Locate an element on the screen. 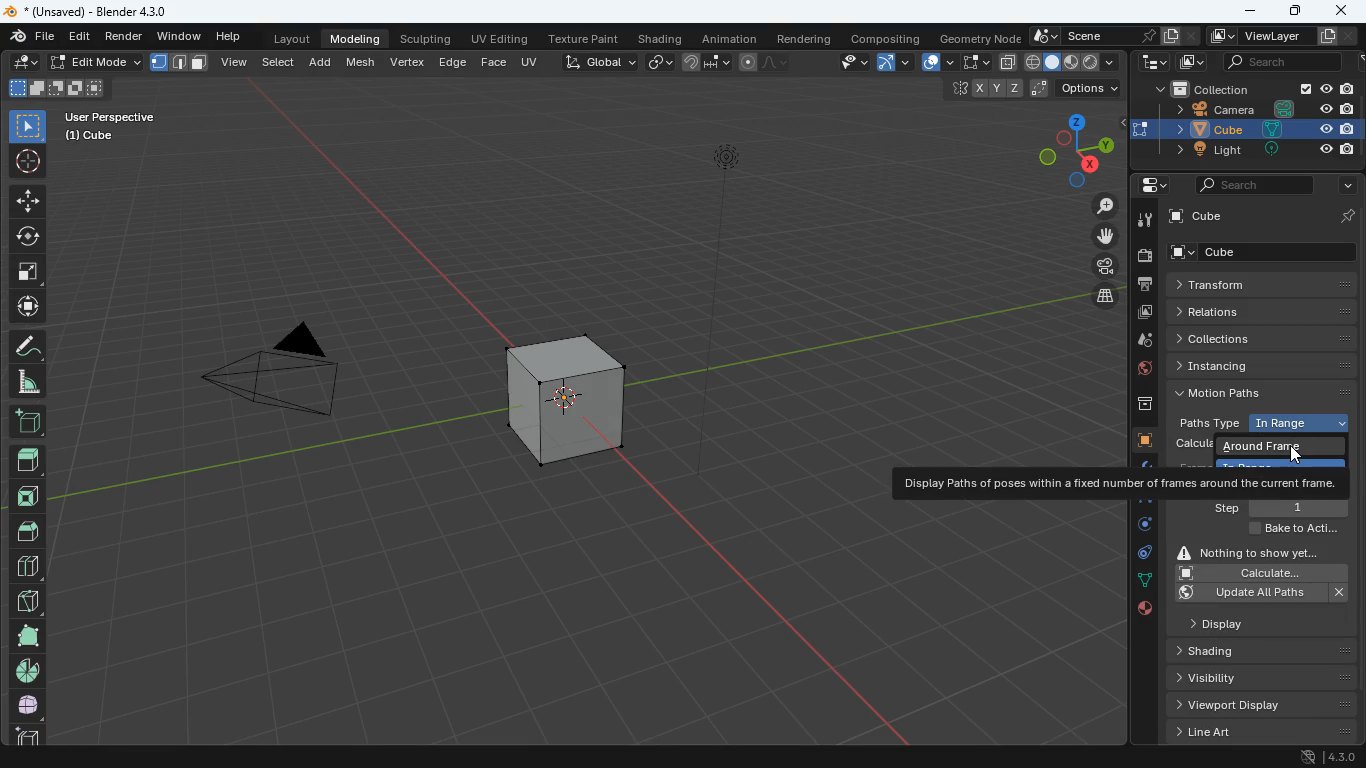 This screenshot has height=768, width=1366. texture is located at coordinates (587, 40).